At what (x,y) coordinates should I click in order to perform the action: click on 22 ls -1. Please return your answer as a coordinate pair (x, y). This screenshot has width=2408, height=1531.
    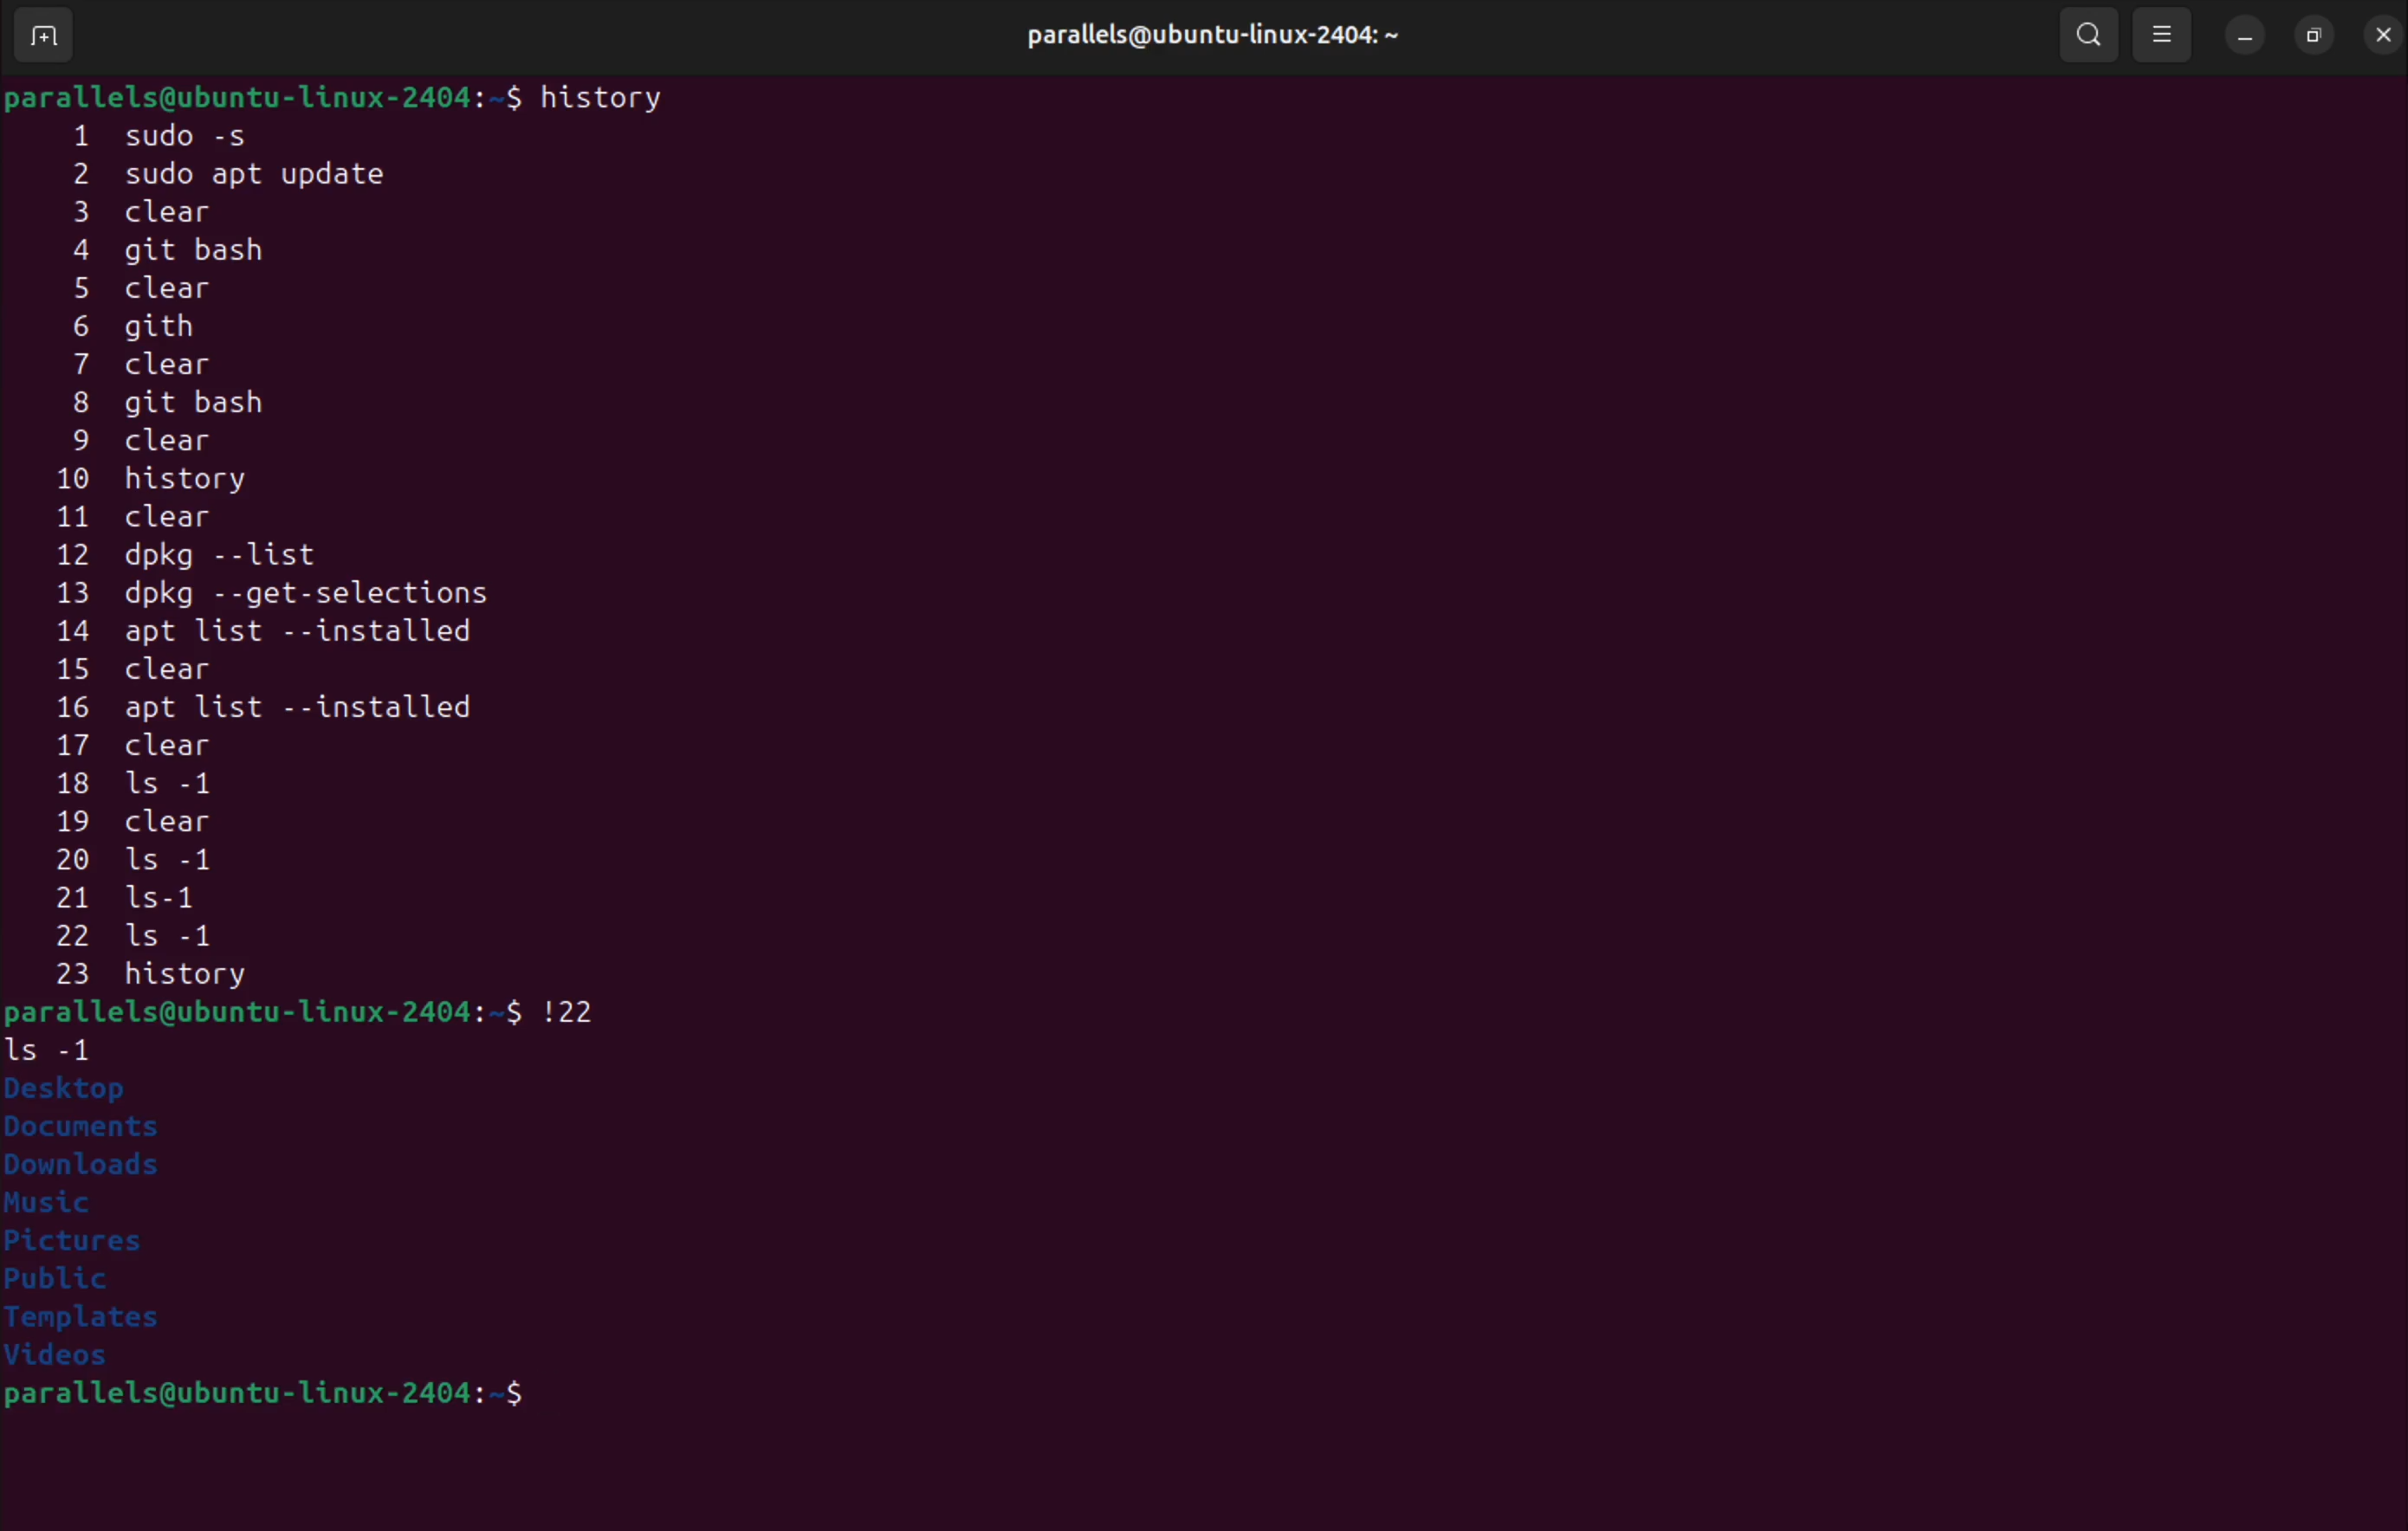
    Looking at the image, I should click on (174, 938).